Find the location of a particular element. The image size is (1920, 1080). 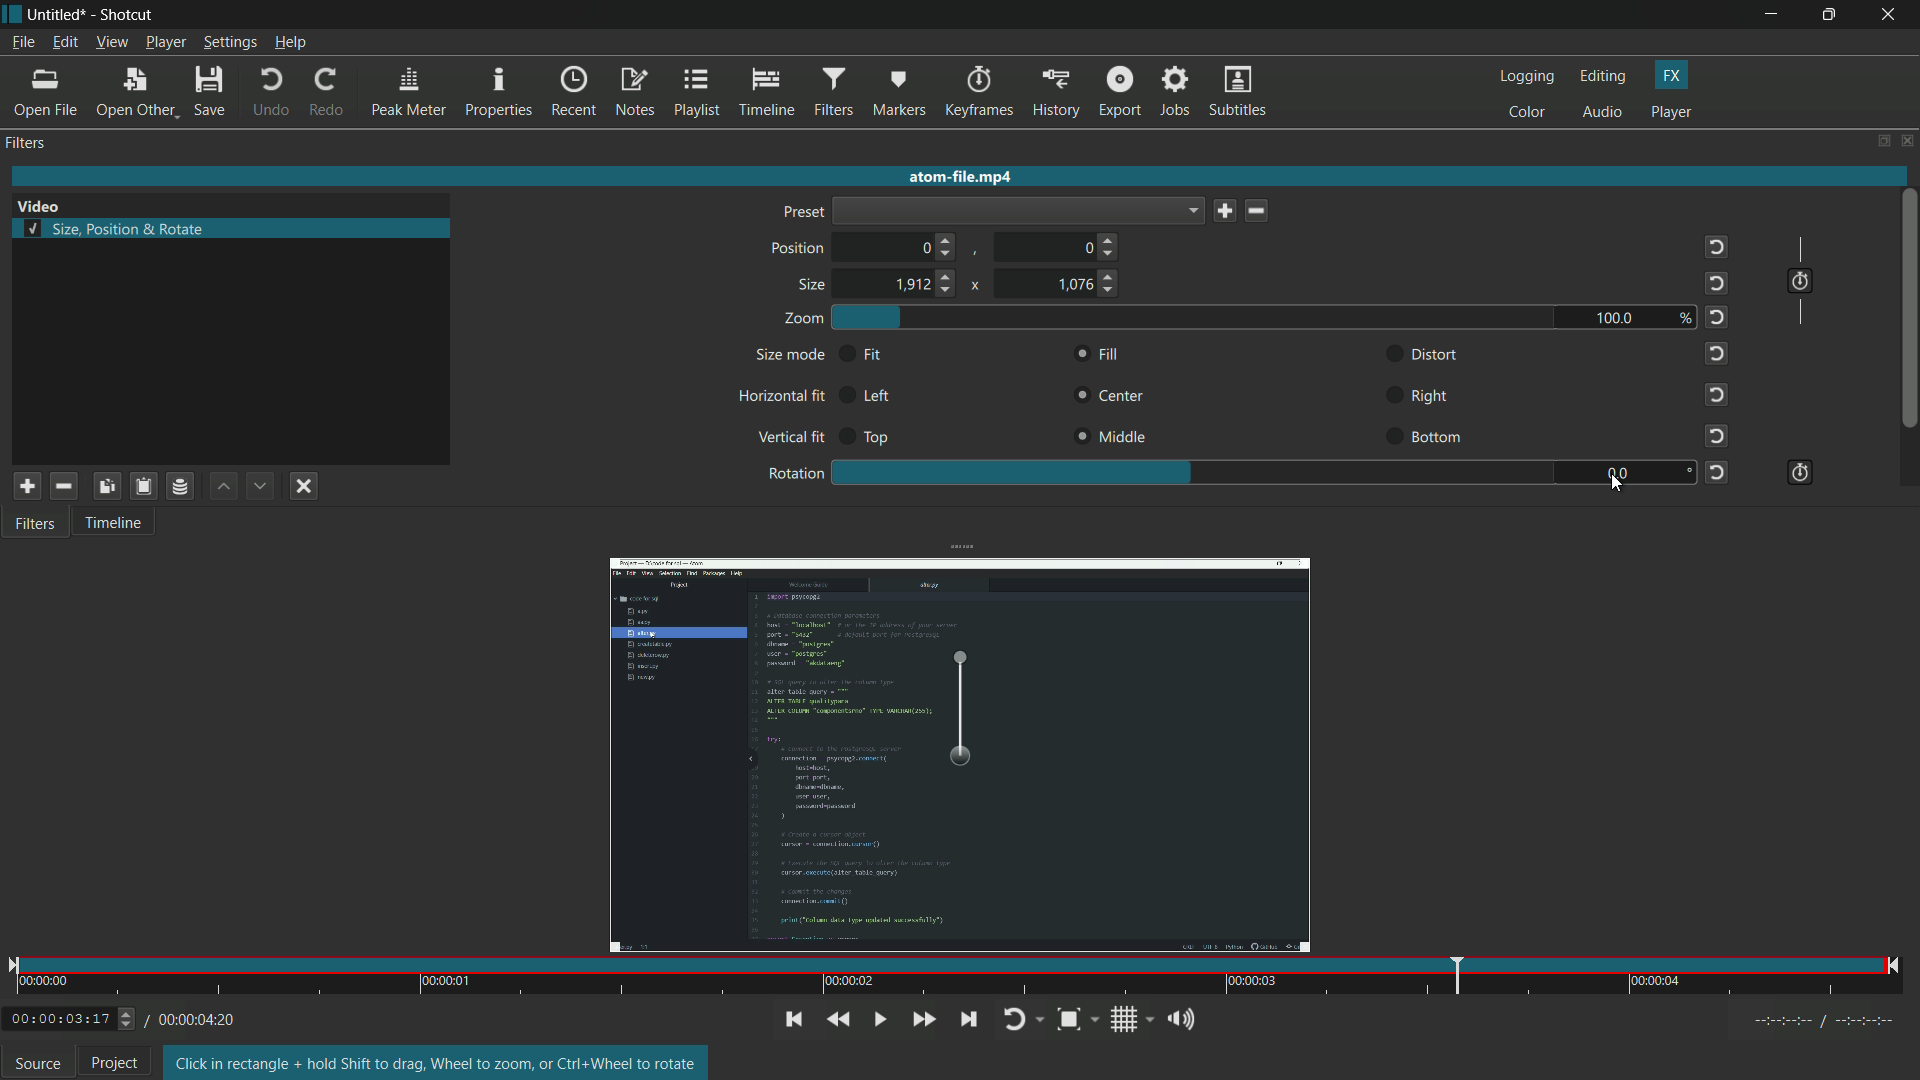

use keyframes for this parameter is located at coordinates (1804, 282).